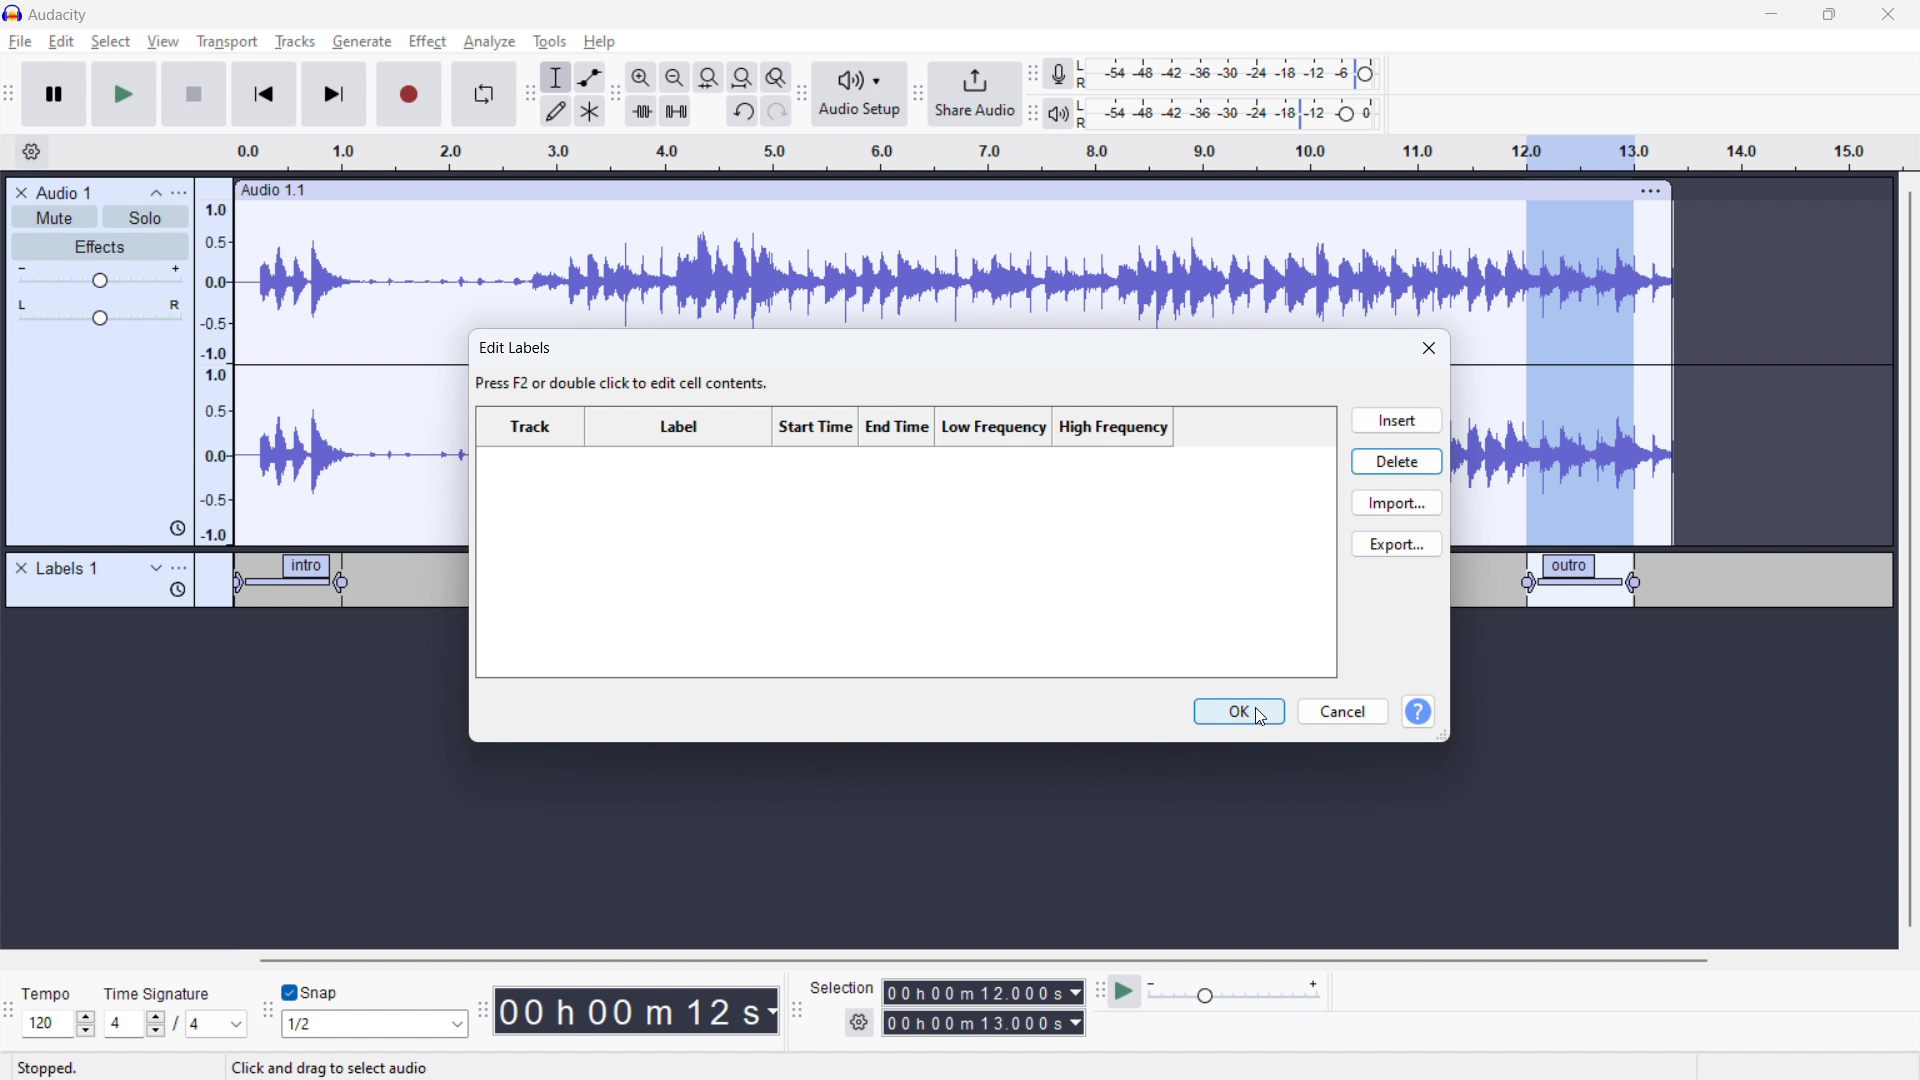 The image size is (1920, 1080). Describe the element at coordinates (146, 217) in the screenshot. I see `solo` at that location.